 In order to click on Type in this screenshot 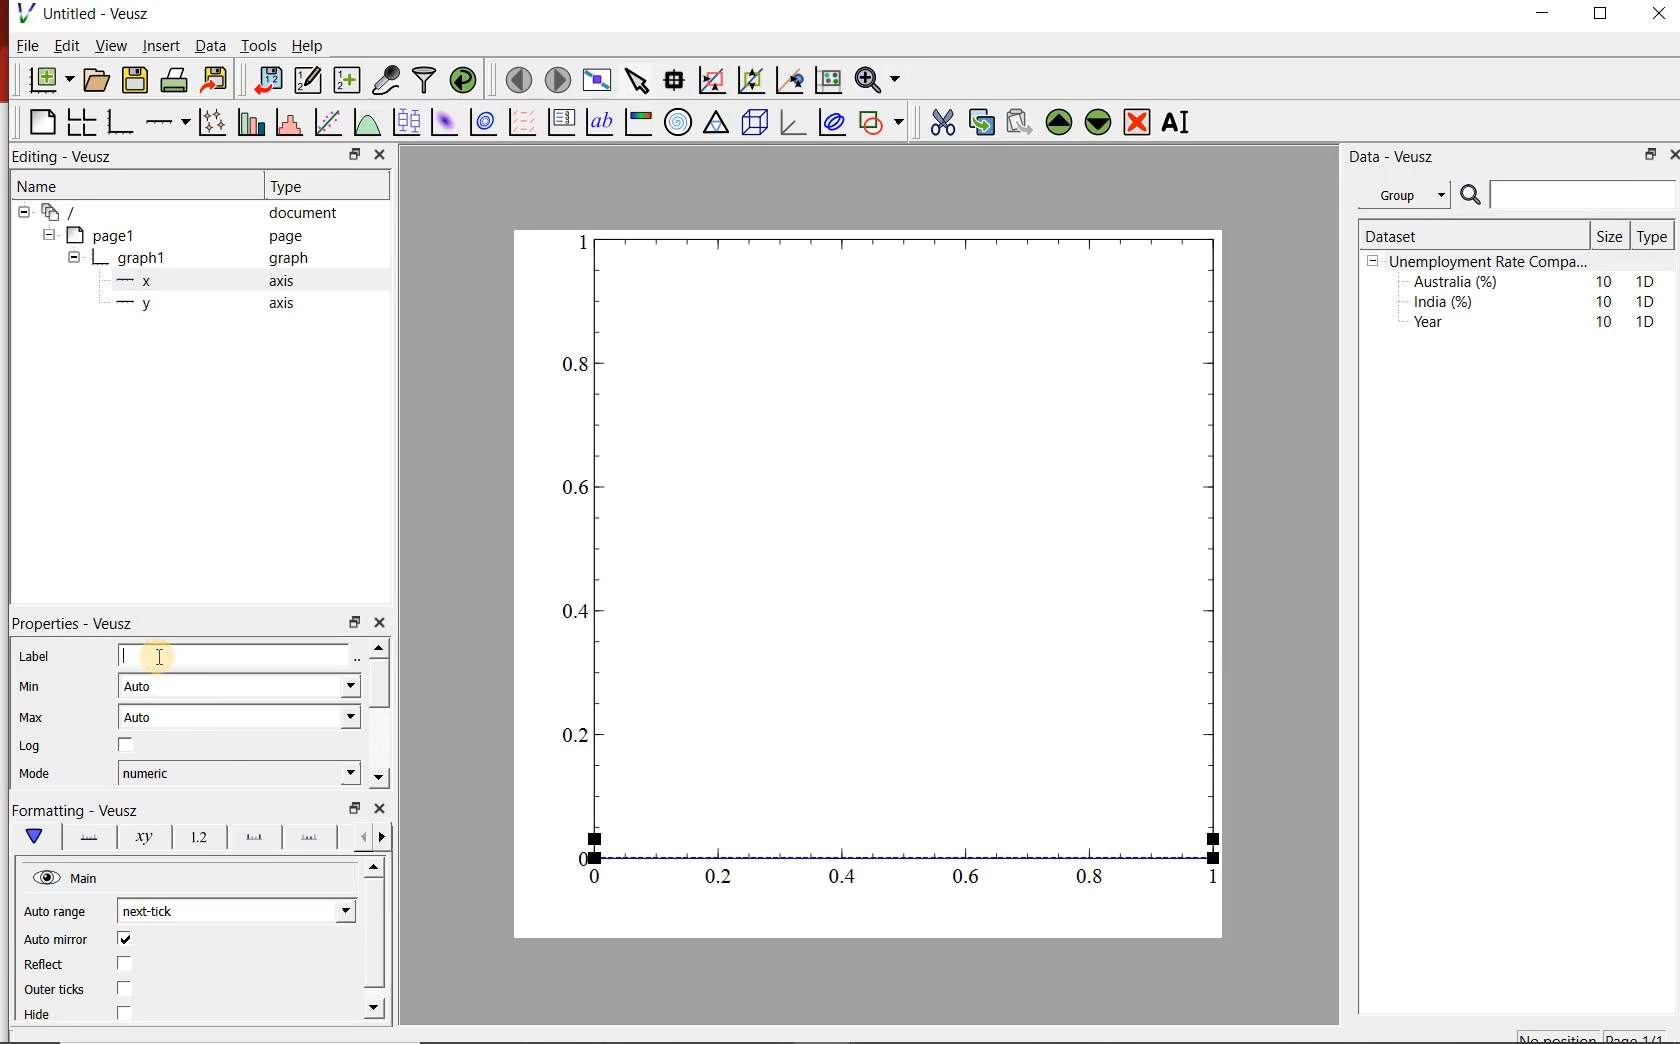, I will do `click(1651, 237)`.